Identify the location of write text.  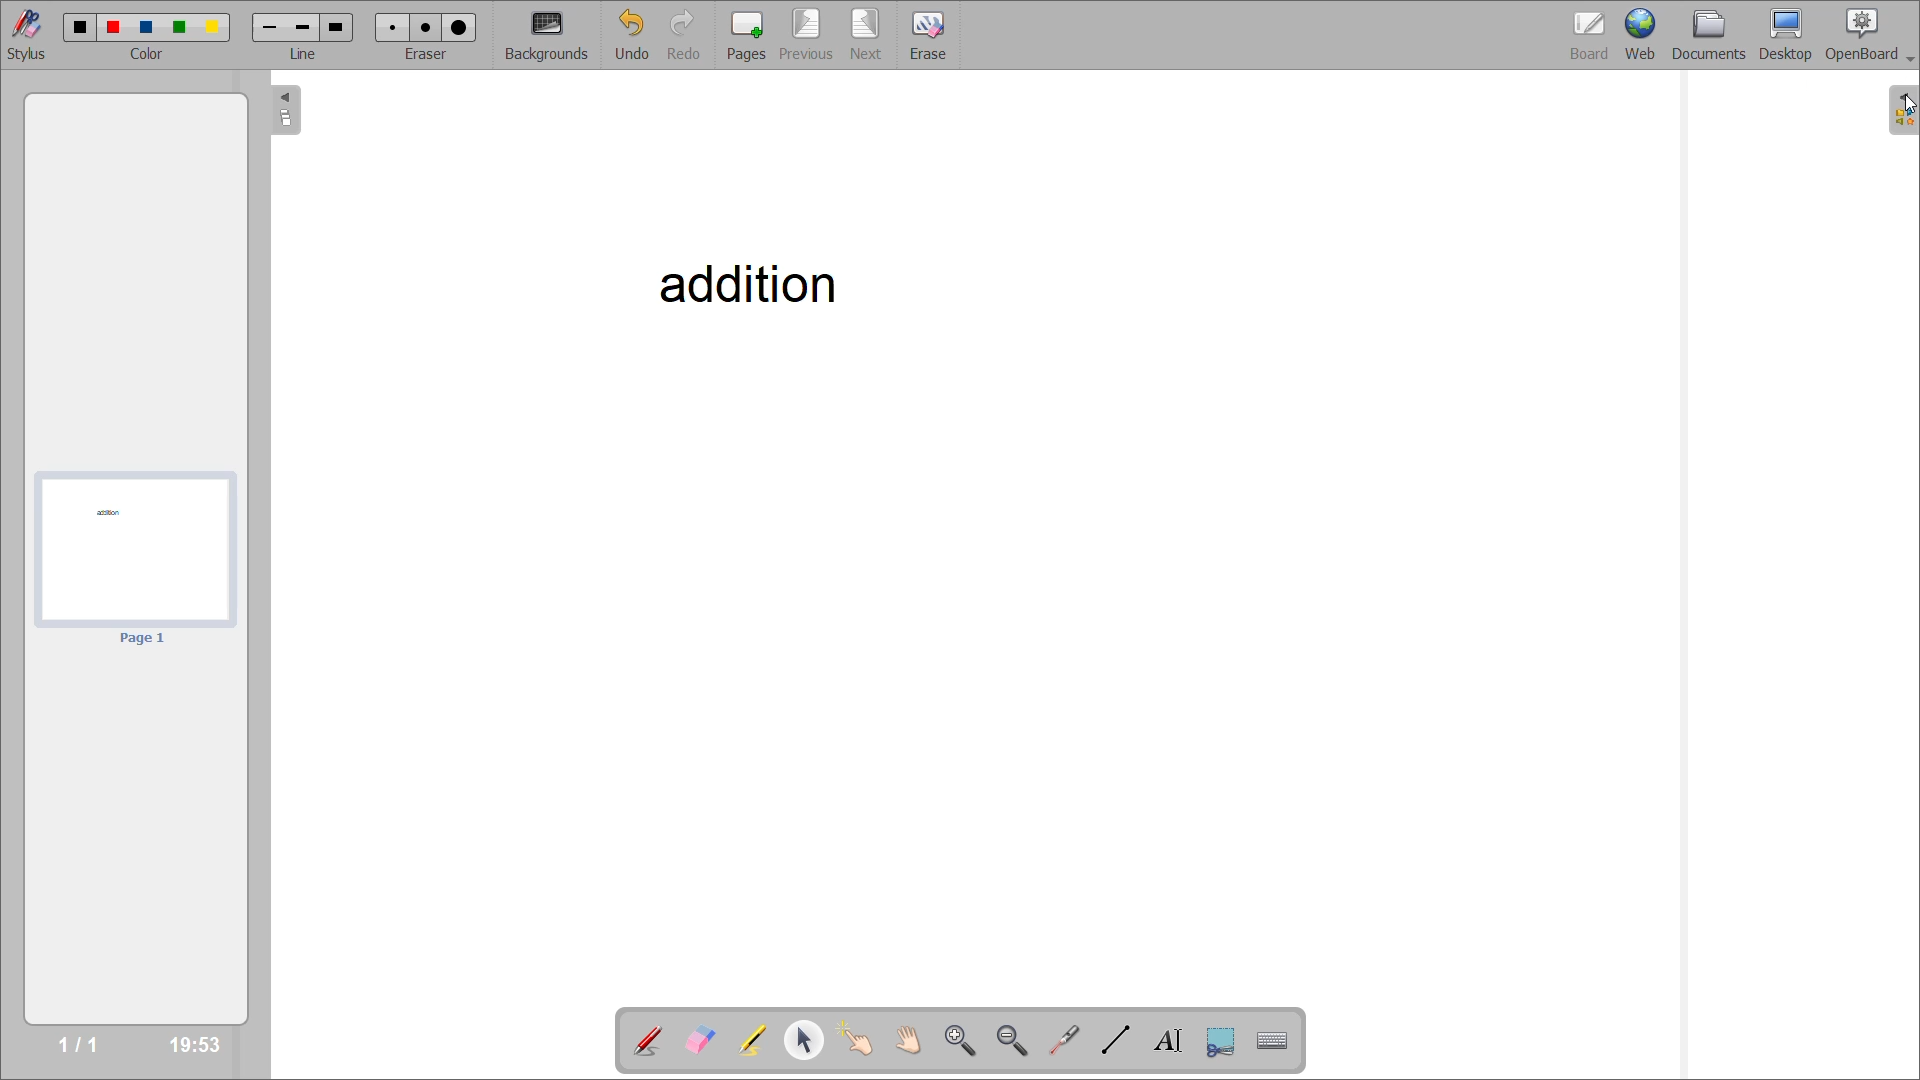
(1173, 1041).